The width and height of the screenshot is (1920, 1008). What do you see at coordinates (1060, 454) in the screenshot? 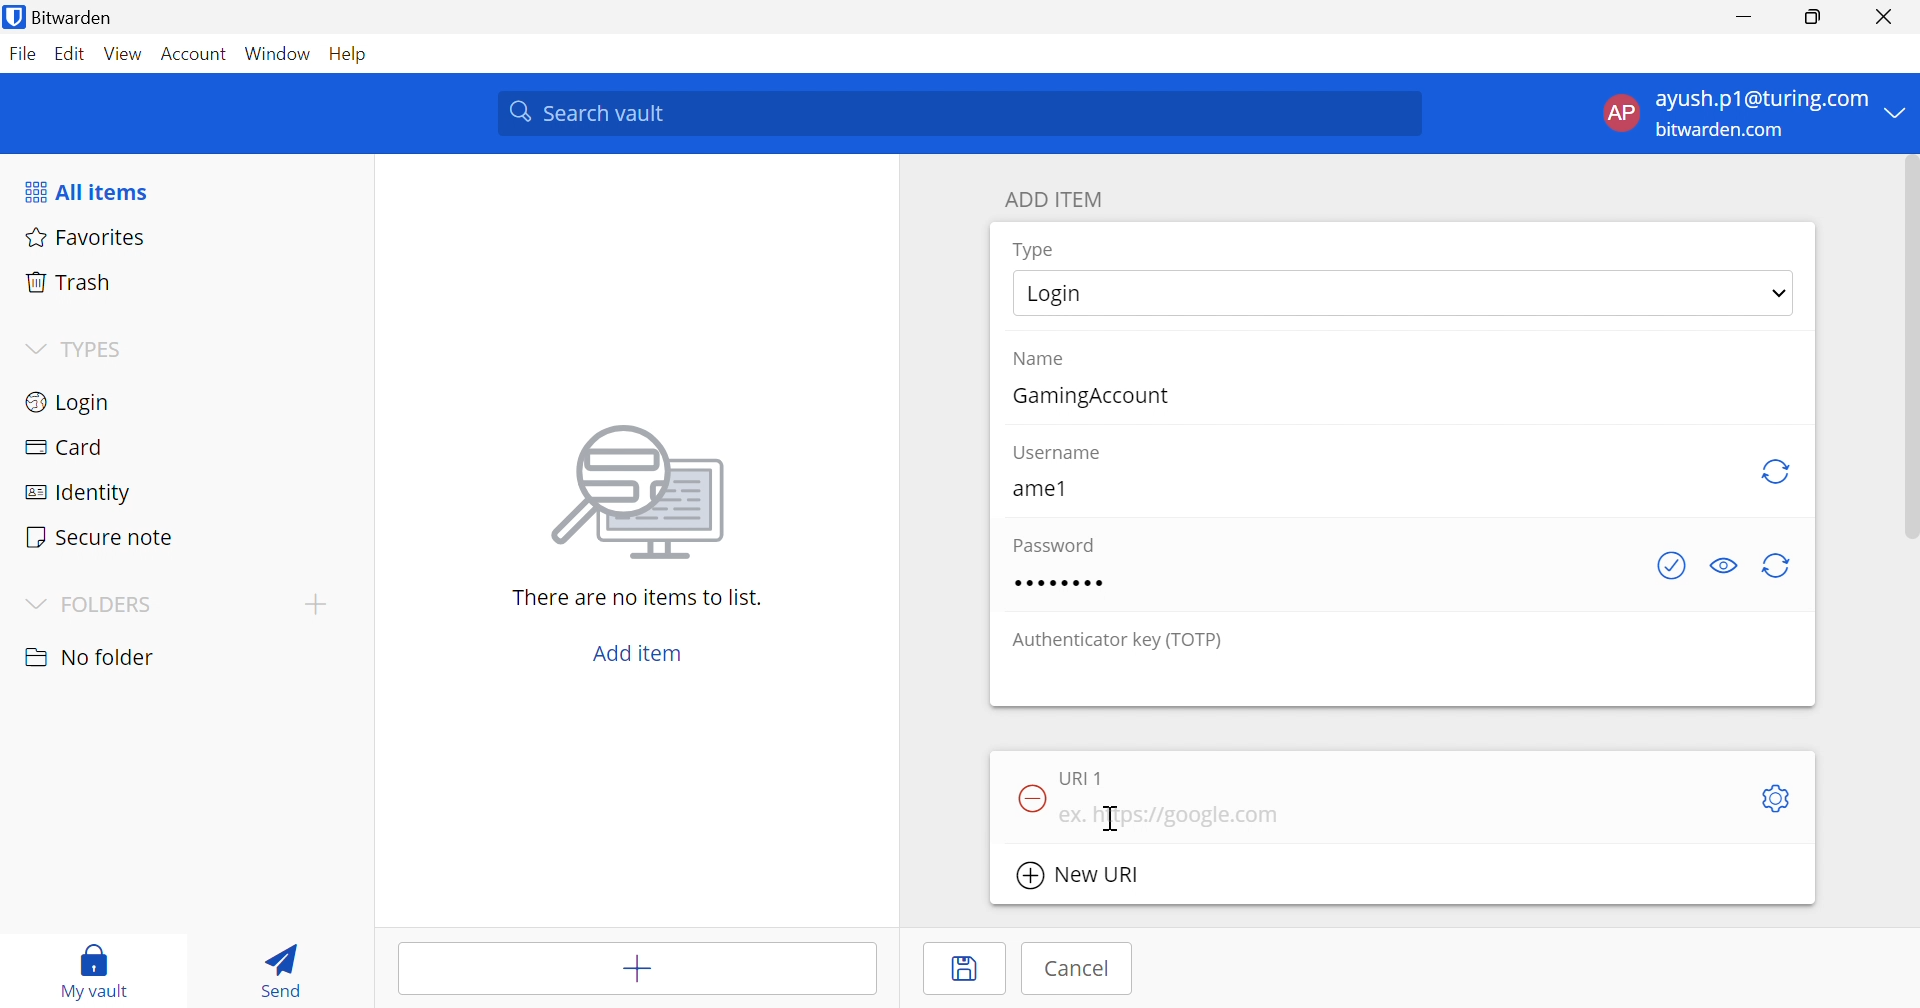
I see `Username` at bounding box center [1060, 454].